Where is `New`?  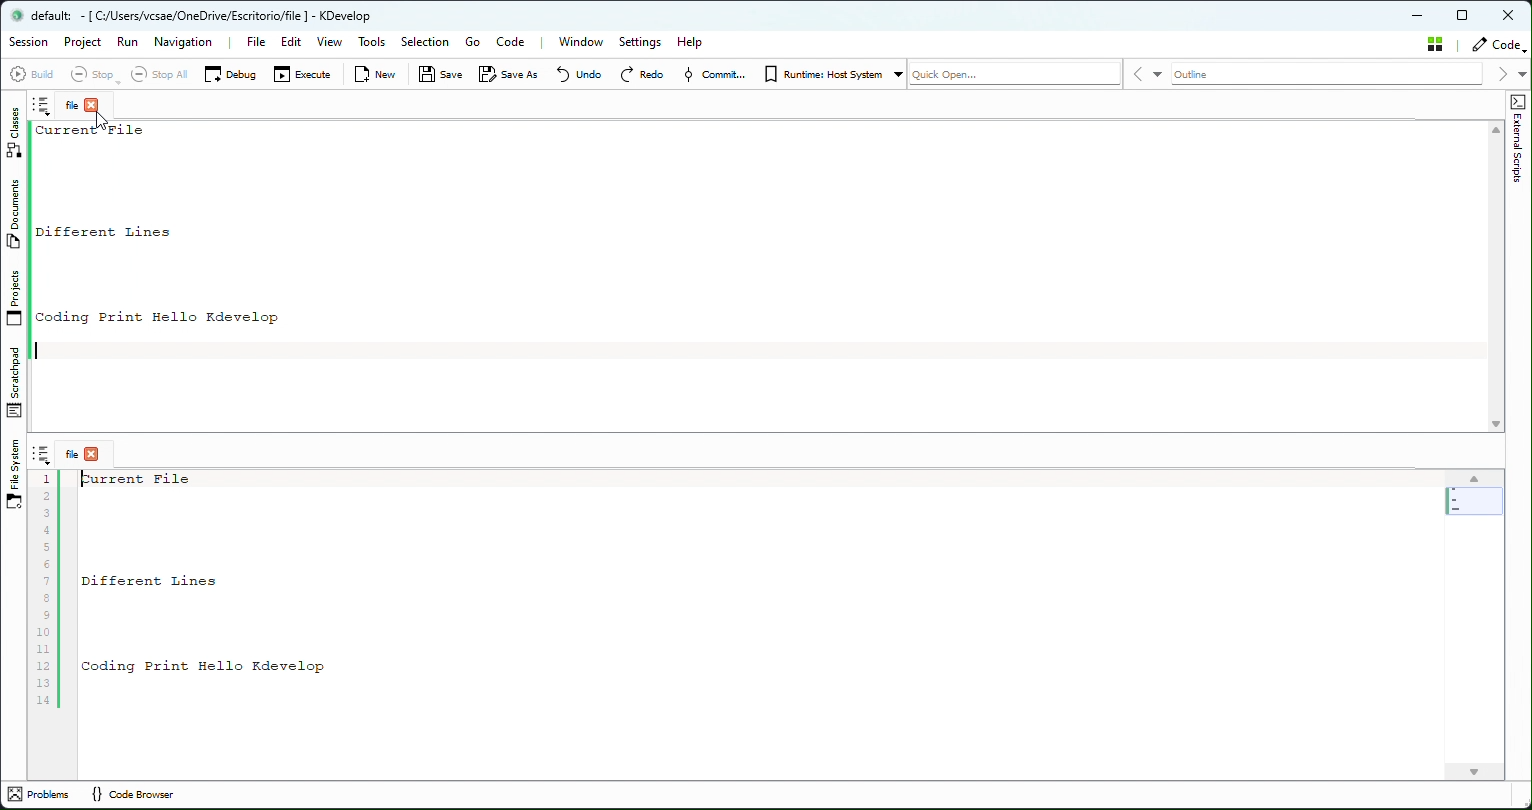
New is located at coordinates (379, 75).